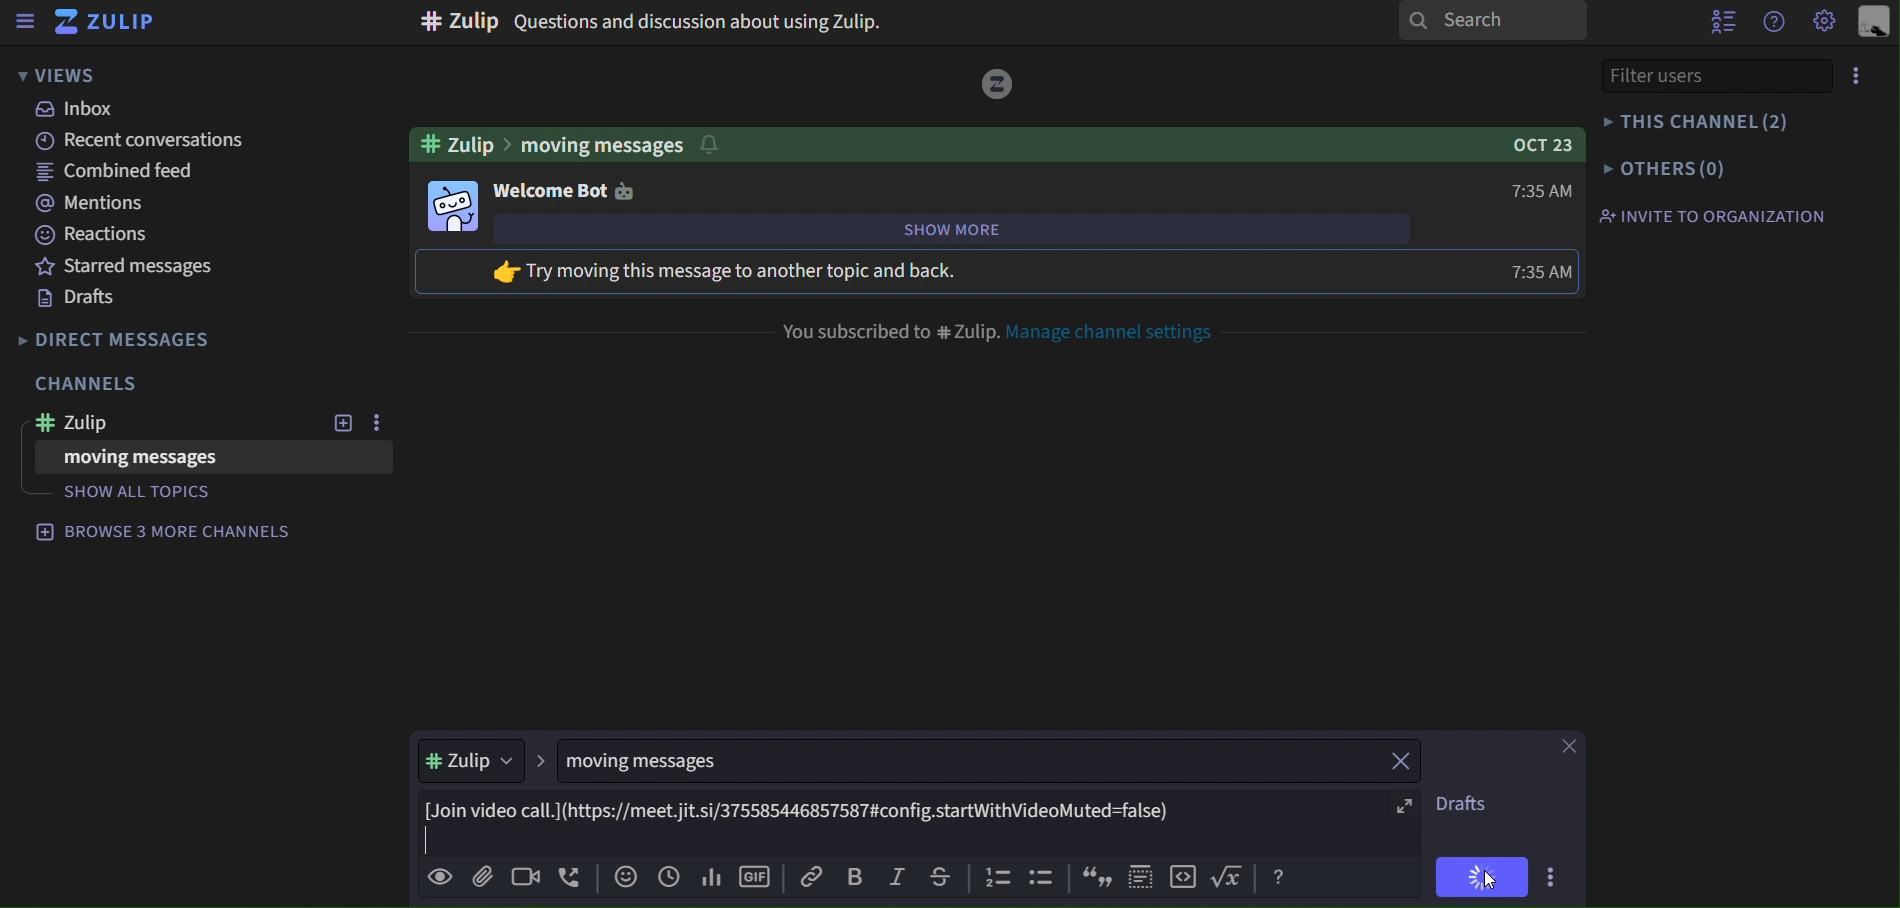 Image resolution: width=1900 pixels, height=908 pixels. Describe the element at coordinates (89, 385) in the screenshot. I see `channels` at that location.